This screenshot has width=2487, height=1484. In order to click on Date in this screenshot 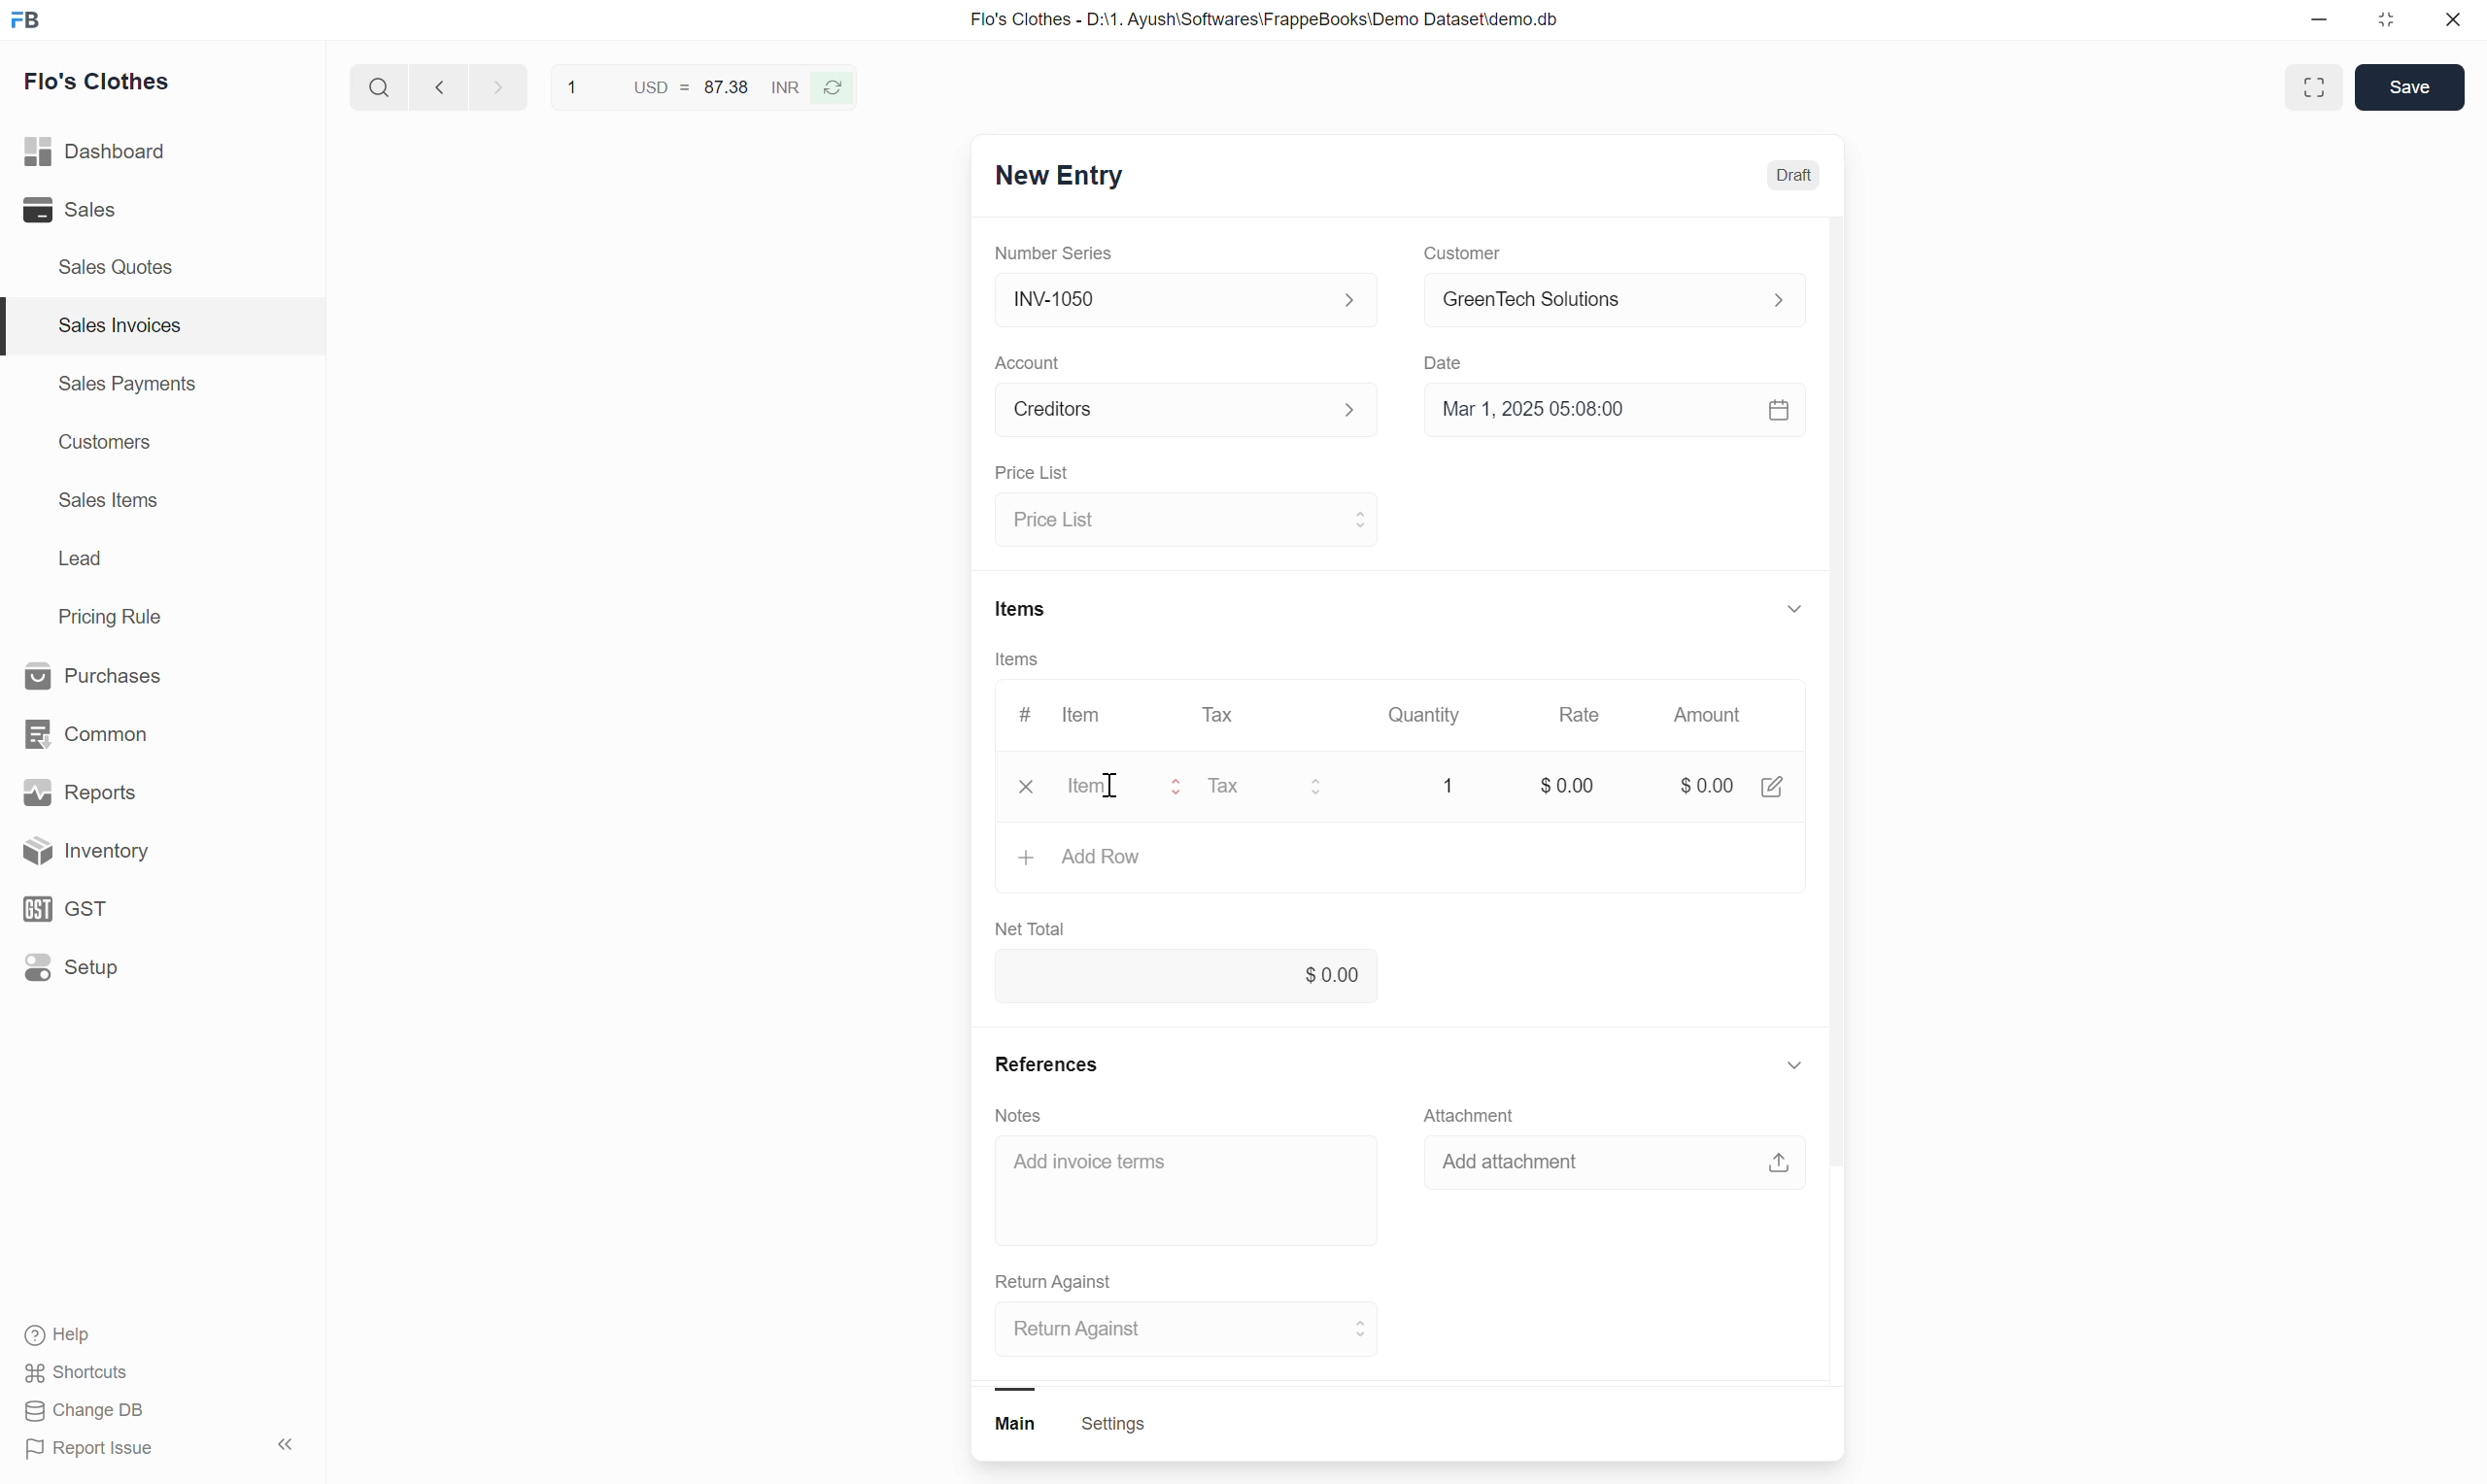, I will do `click(1449, 365)`.